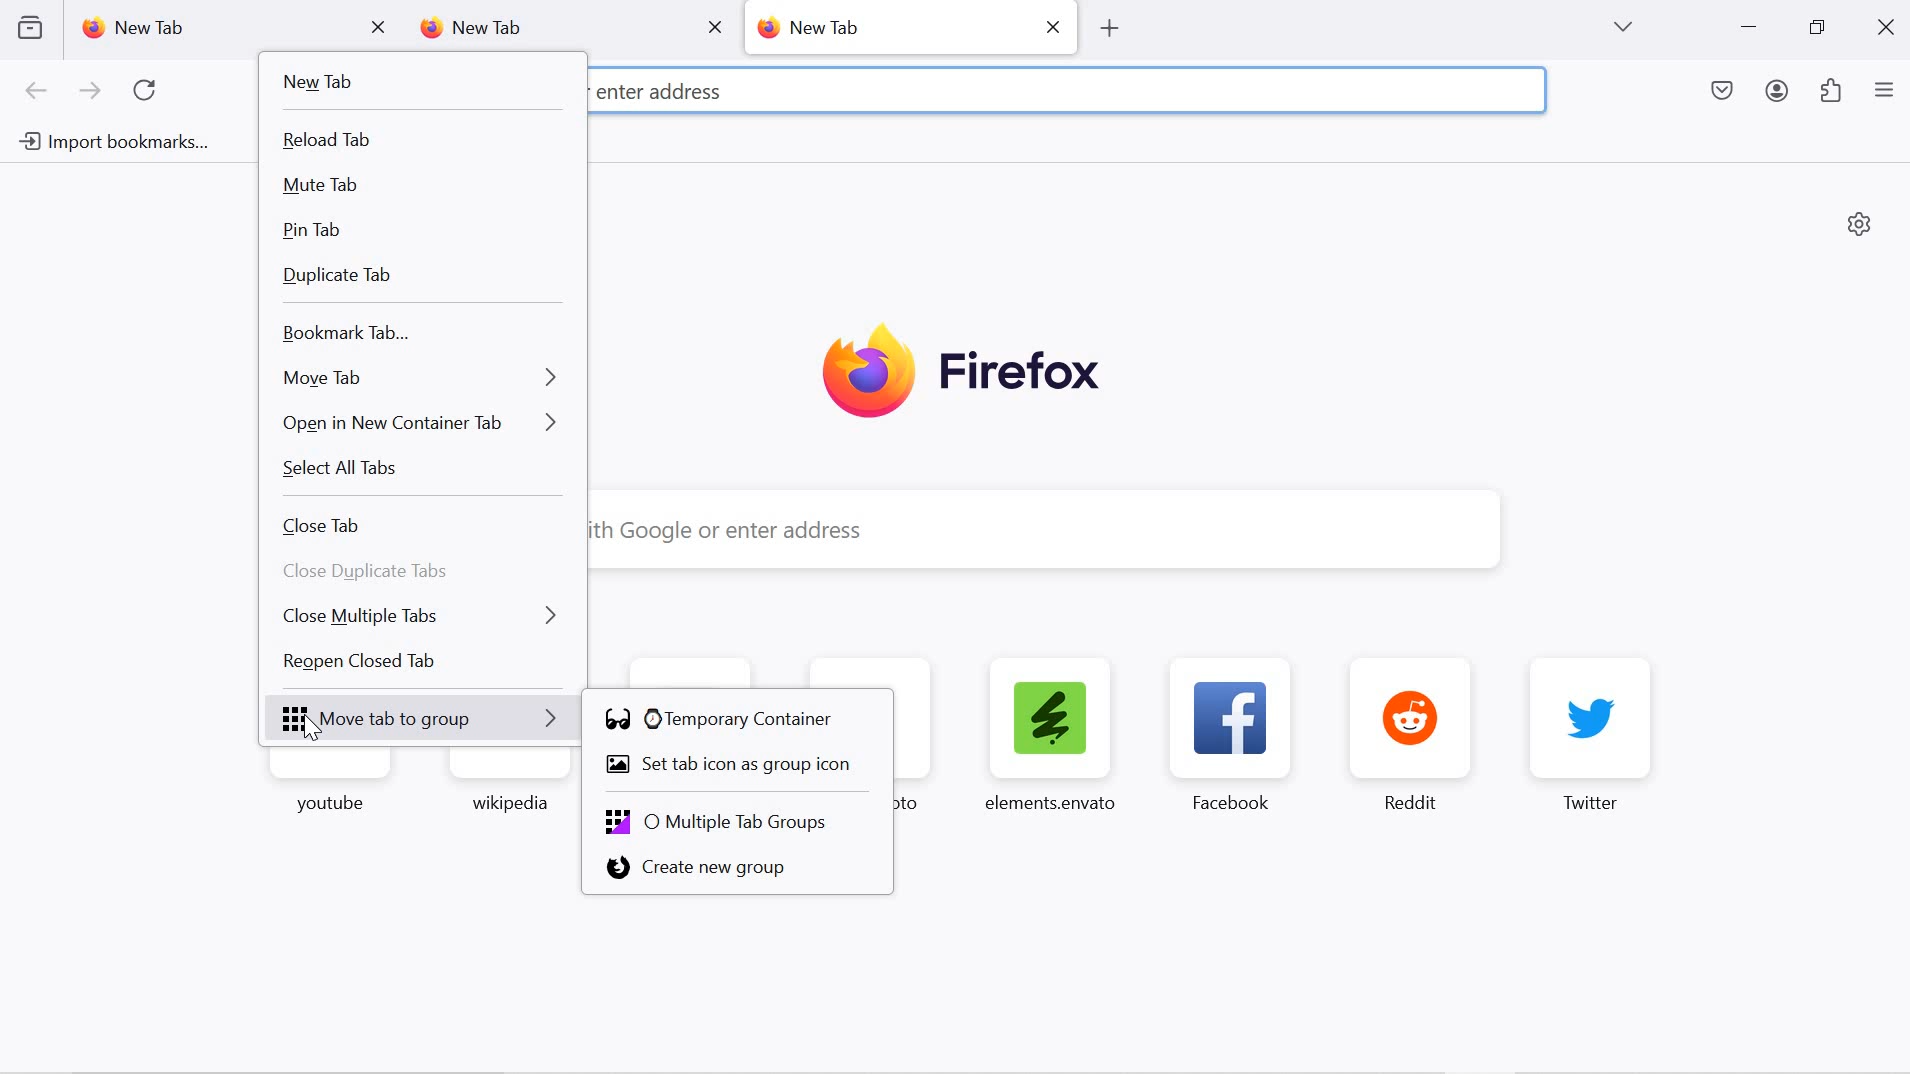 Image resolution: width=1910 pixels, height=1074 pixels. I want to click on personalize new tab, so click(1860, 223).